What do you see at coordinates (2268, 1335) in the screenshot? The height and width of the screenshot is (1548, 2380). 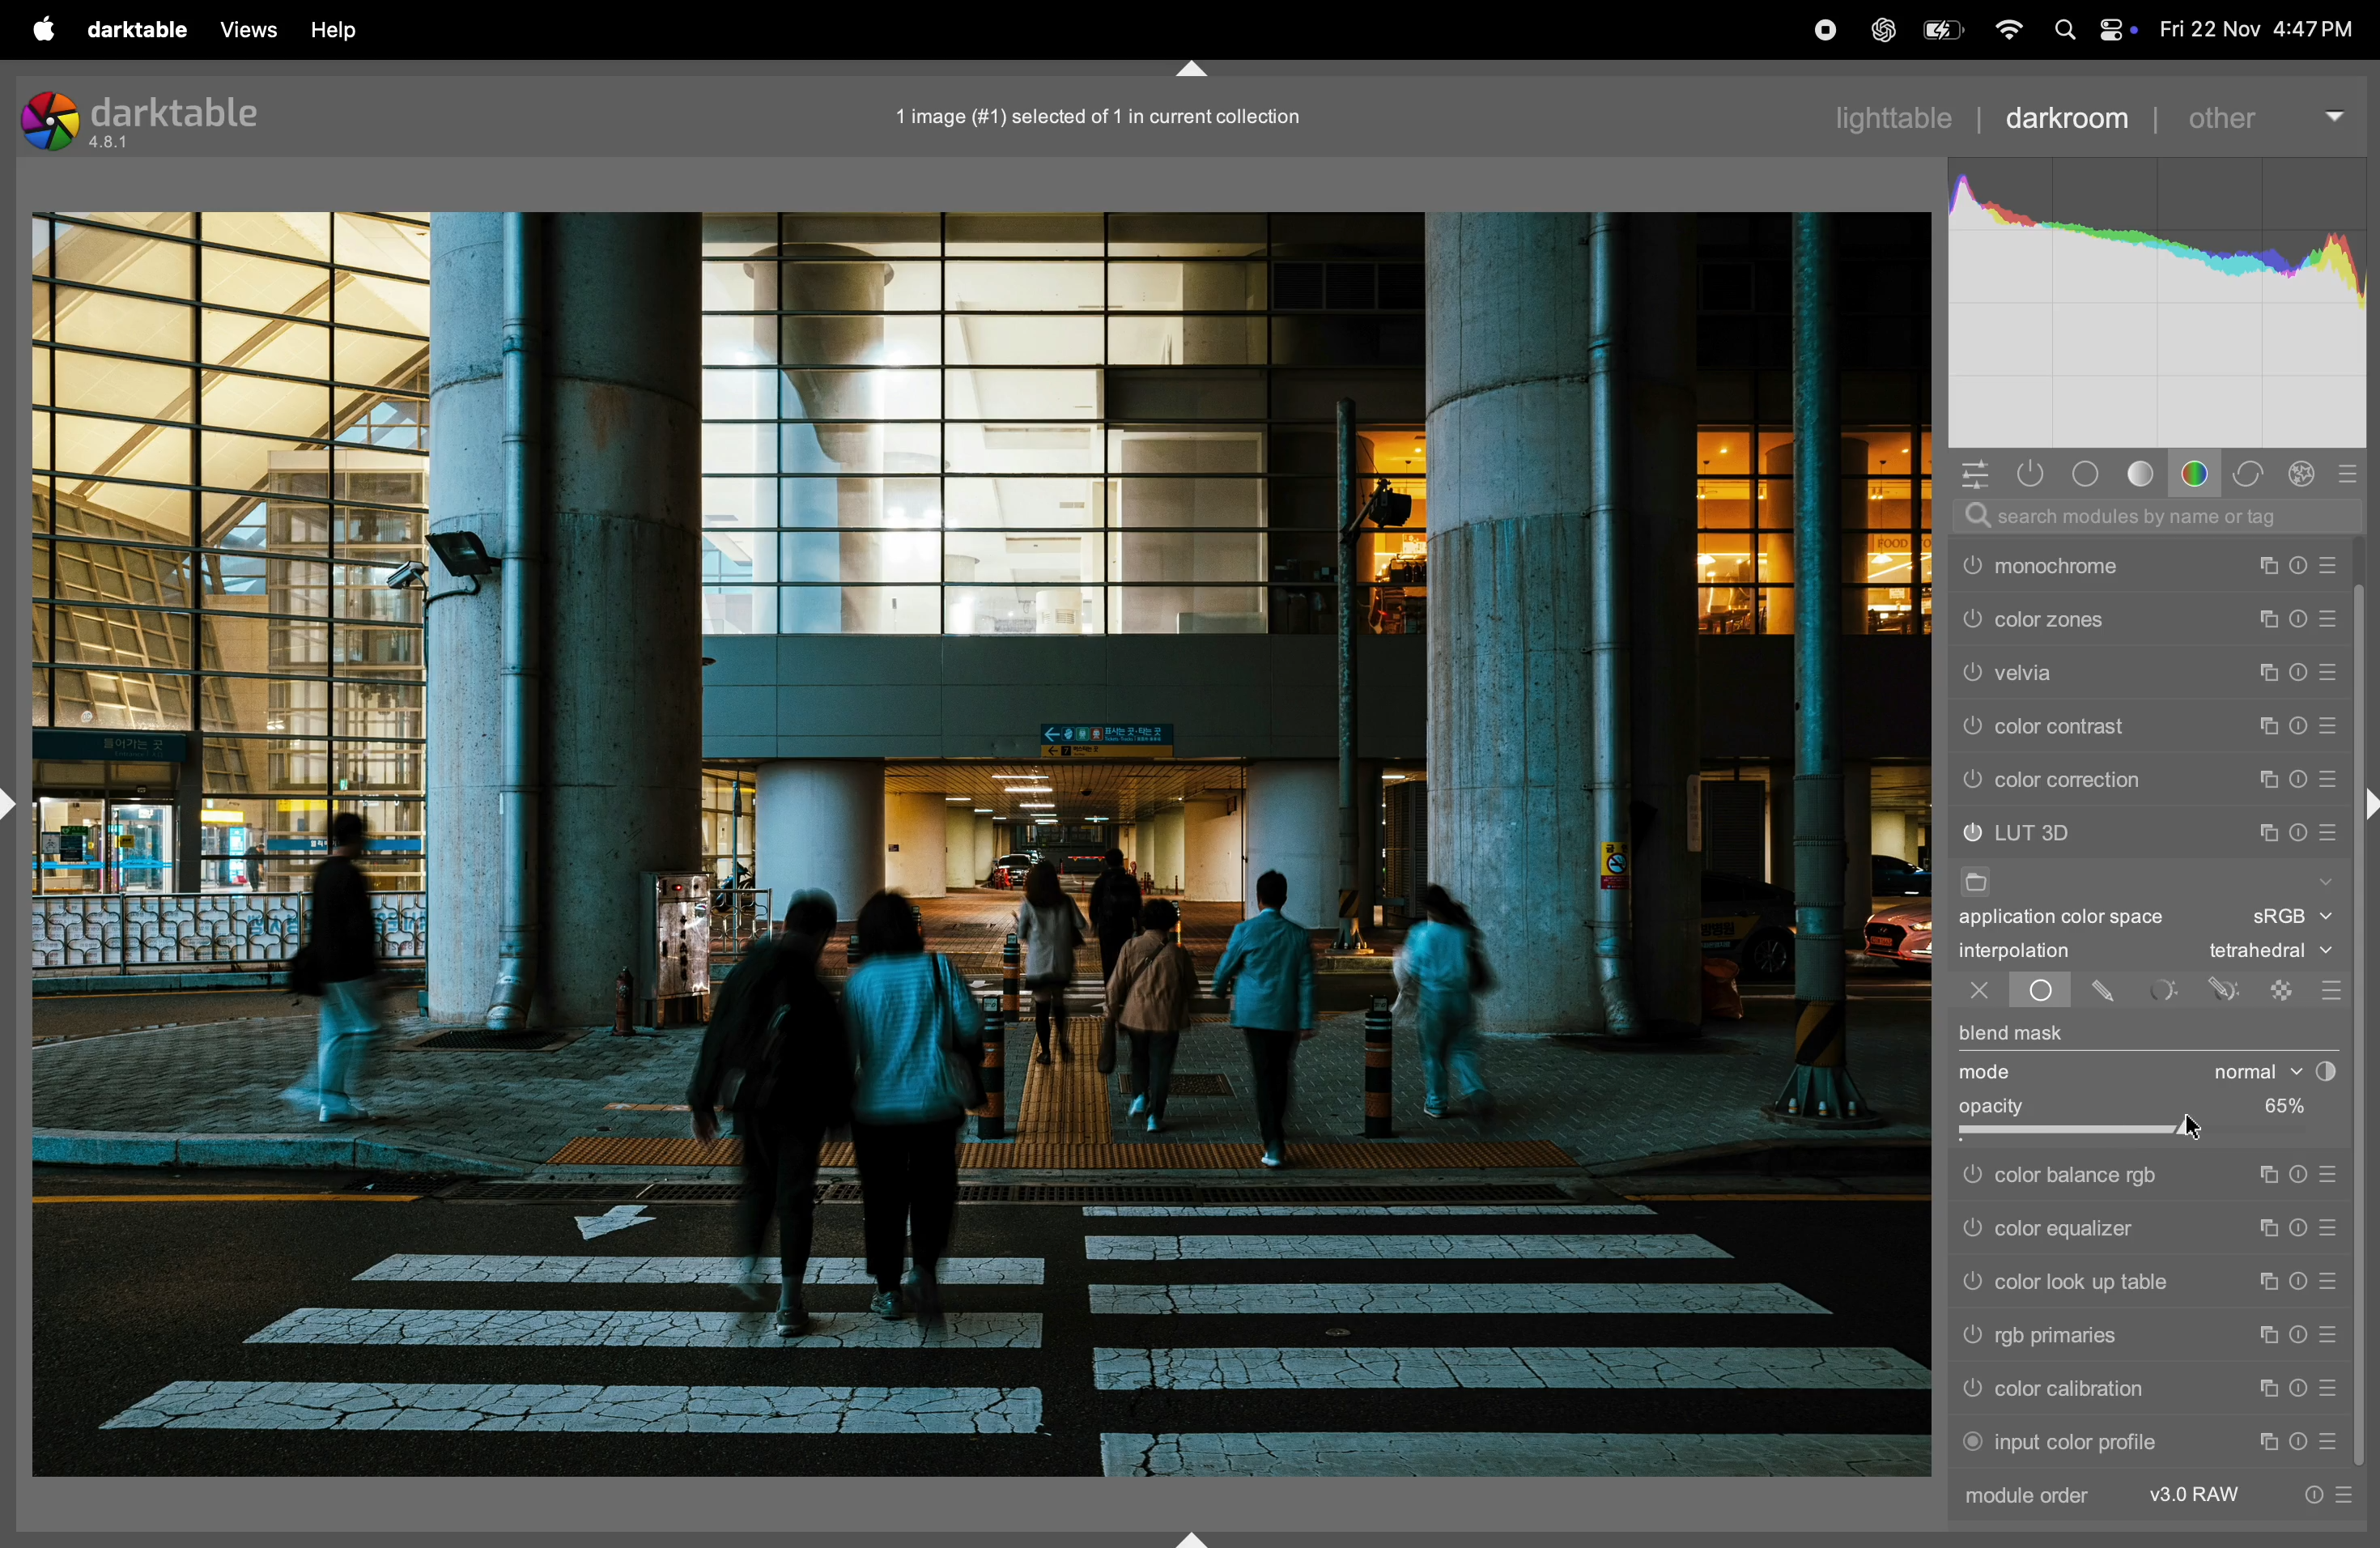 I see `multiple instance actions` at bounding box center [2268, 1335].